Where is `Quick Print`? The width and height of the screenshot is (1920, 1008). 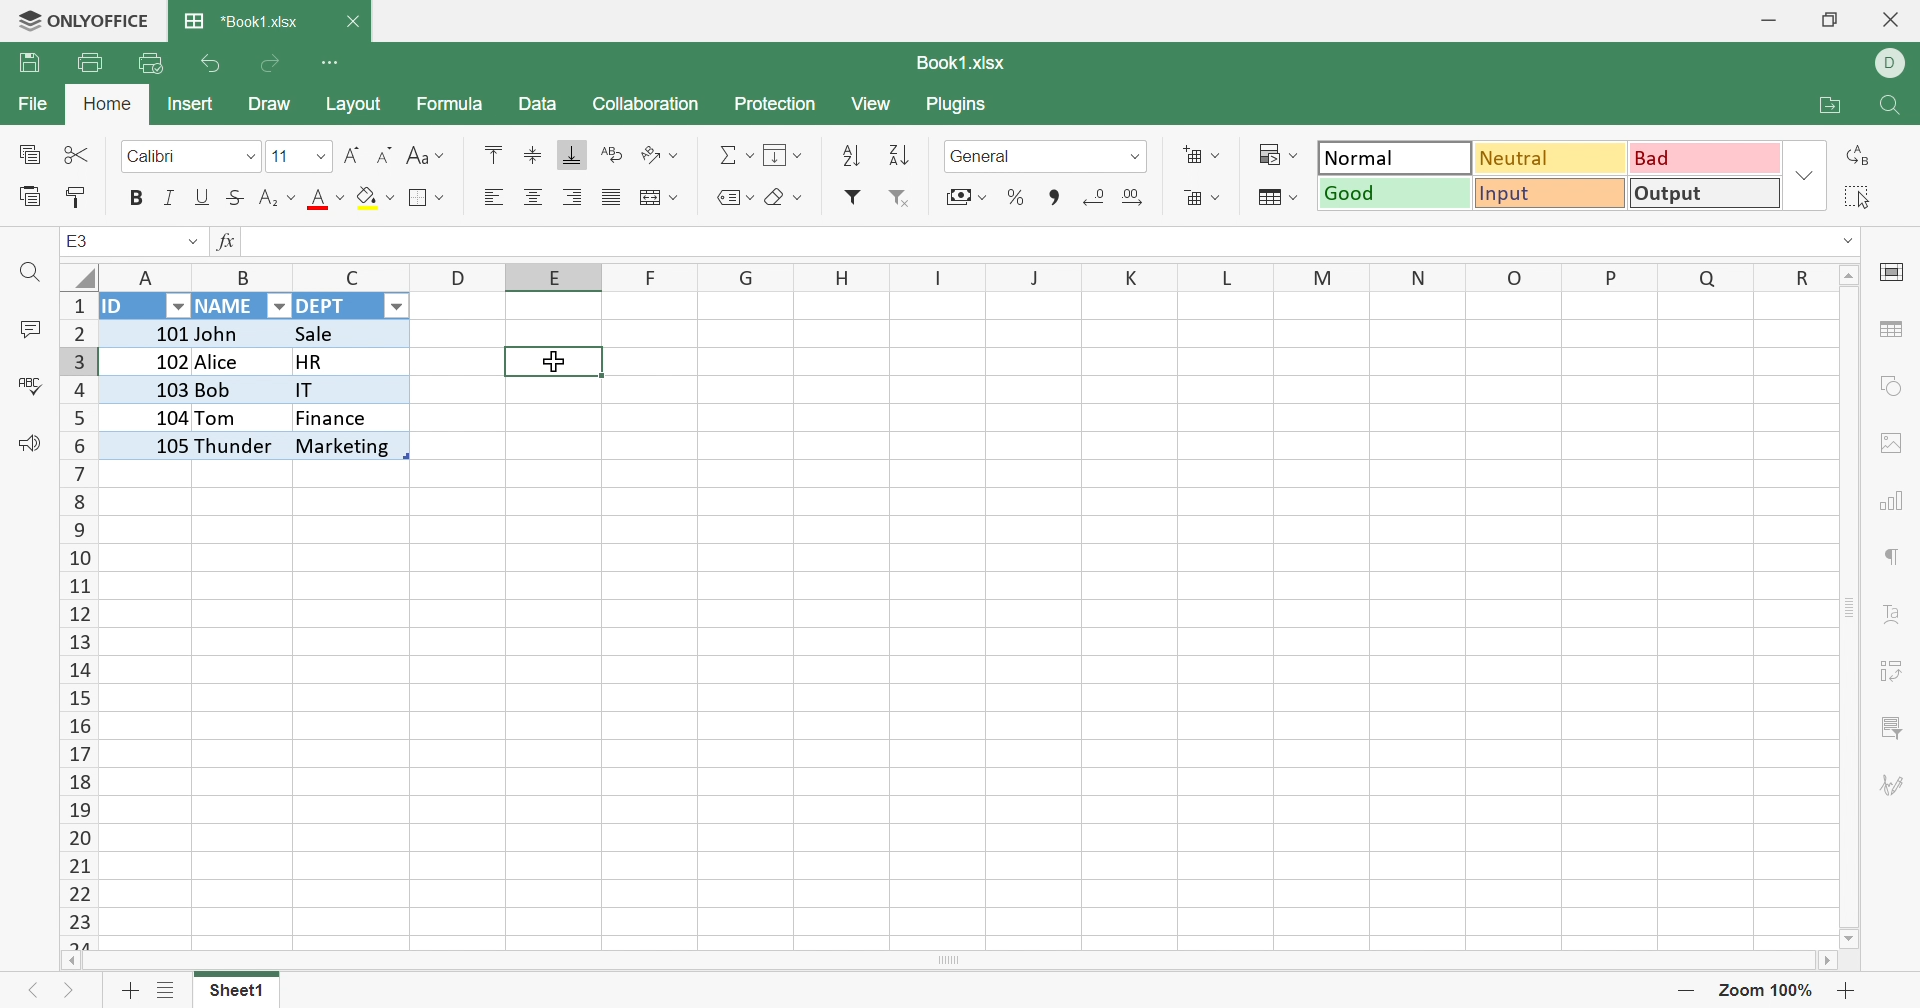 Quick Print is located at coordinates (148, 63).